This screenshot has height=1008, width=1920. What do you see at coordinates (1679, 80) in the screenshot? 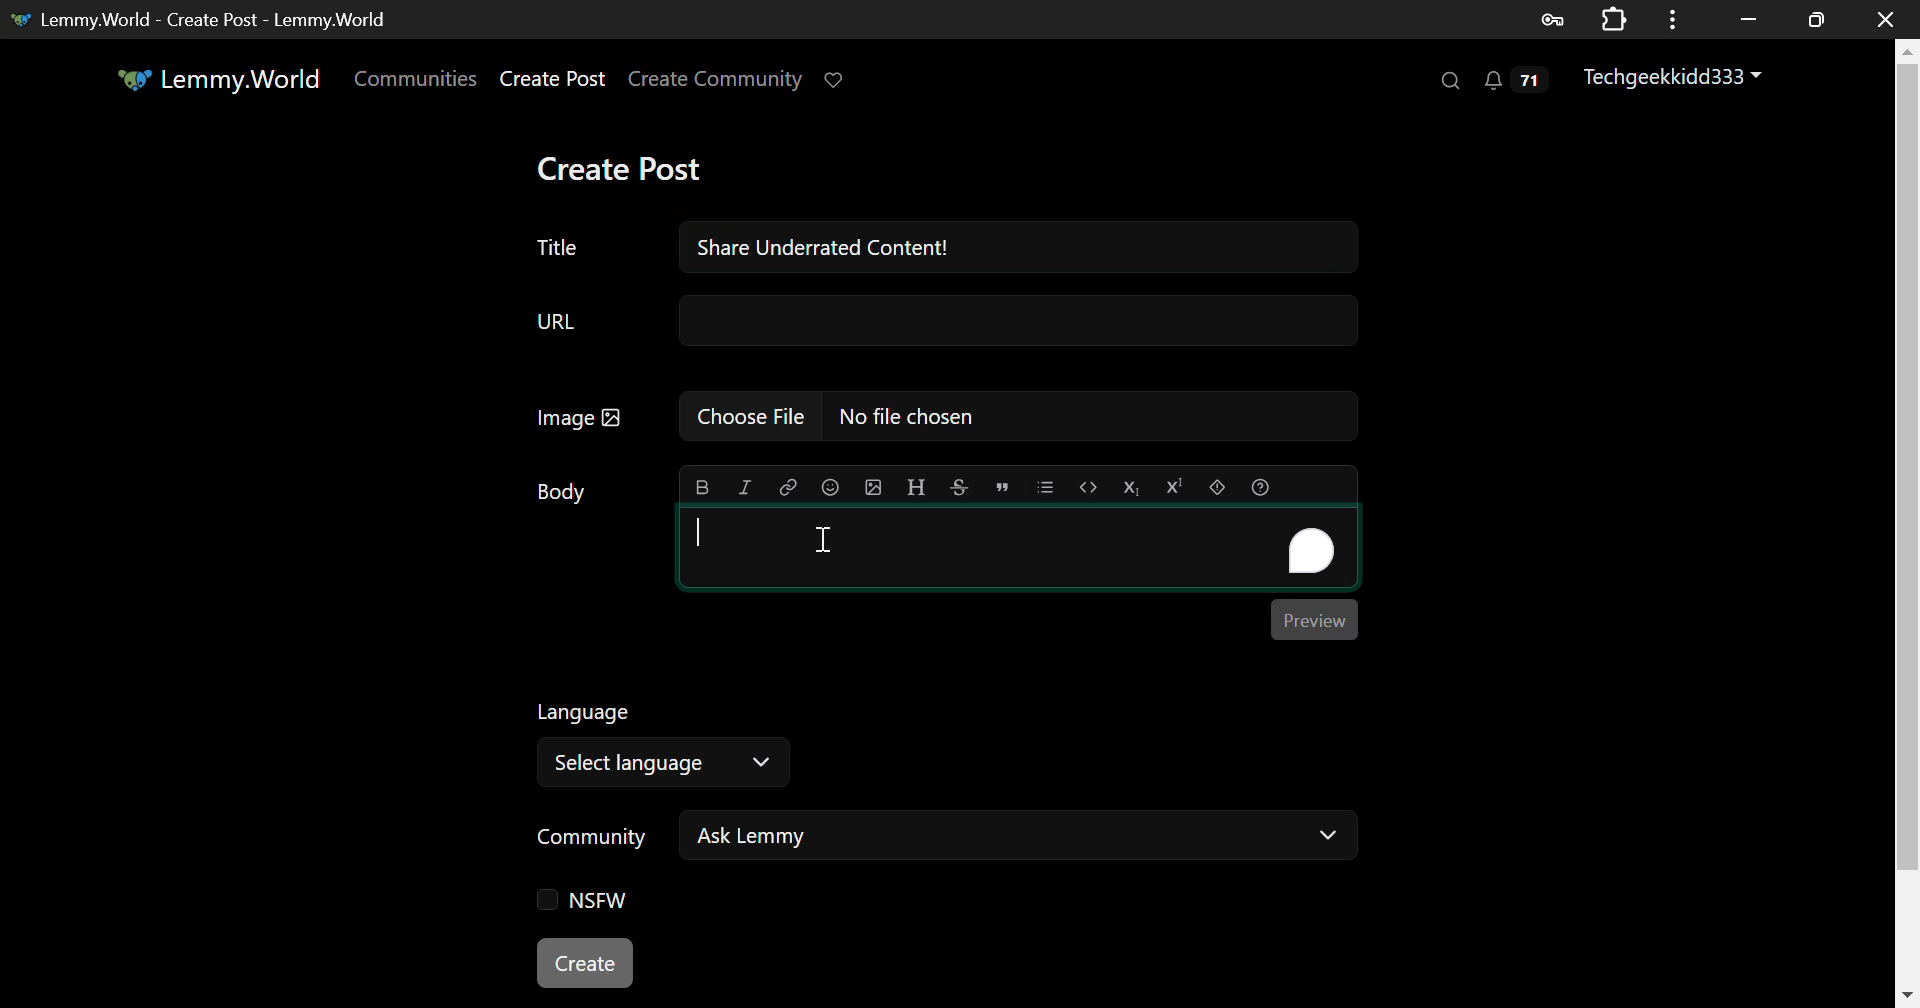
I see `Techgeekkidd333` at bounding box center [1679, 80].